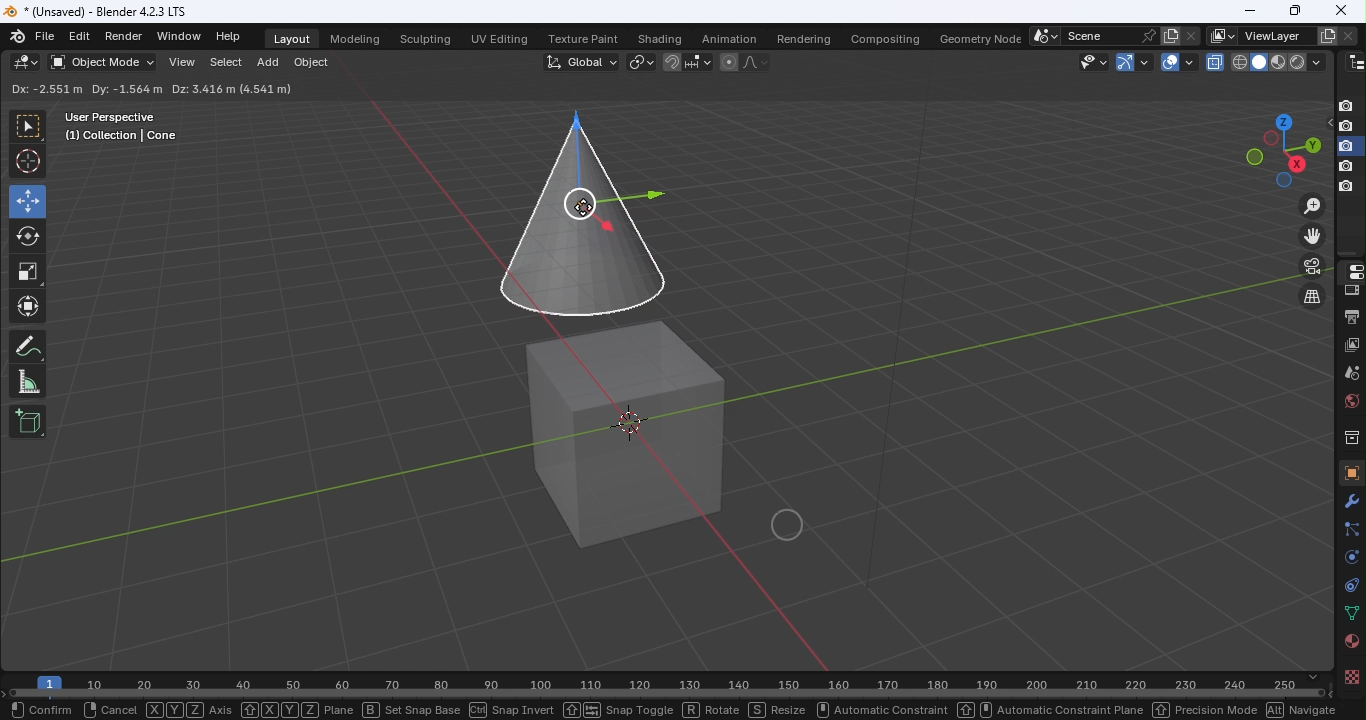 The image size is (1366, 720). Describe the element at coordinates (1169, 62) in the screenshot. I see `Show overlays` at that location.